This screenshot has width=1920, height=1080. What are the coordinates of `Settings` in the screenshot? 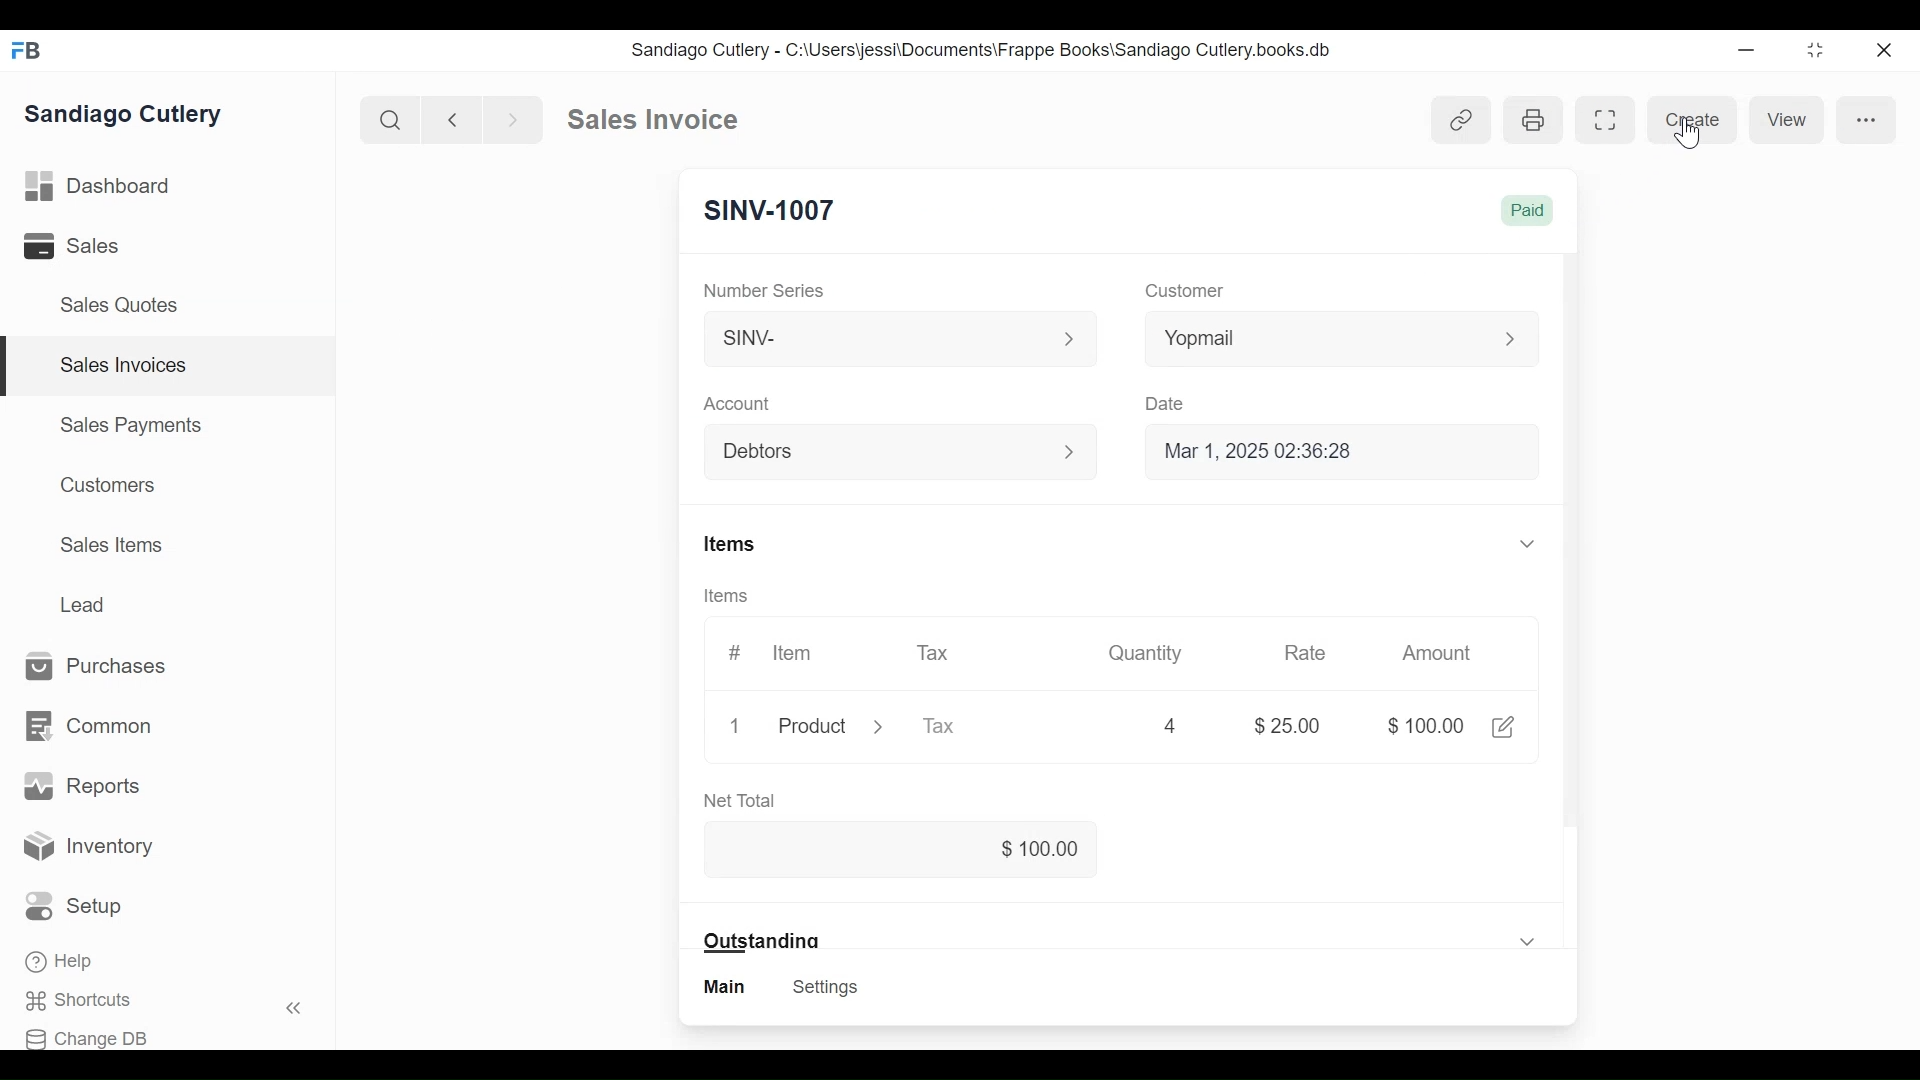 It's located at (828, 987).